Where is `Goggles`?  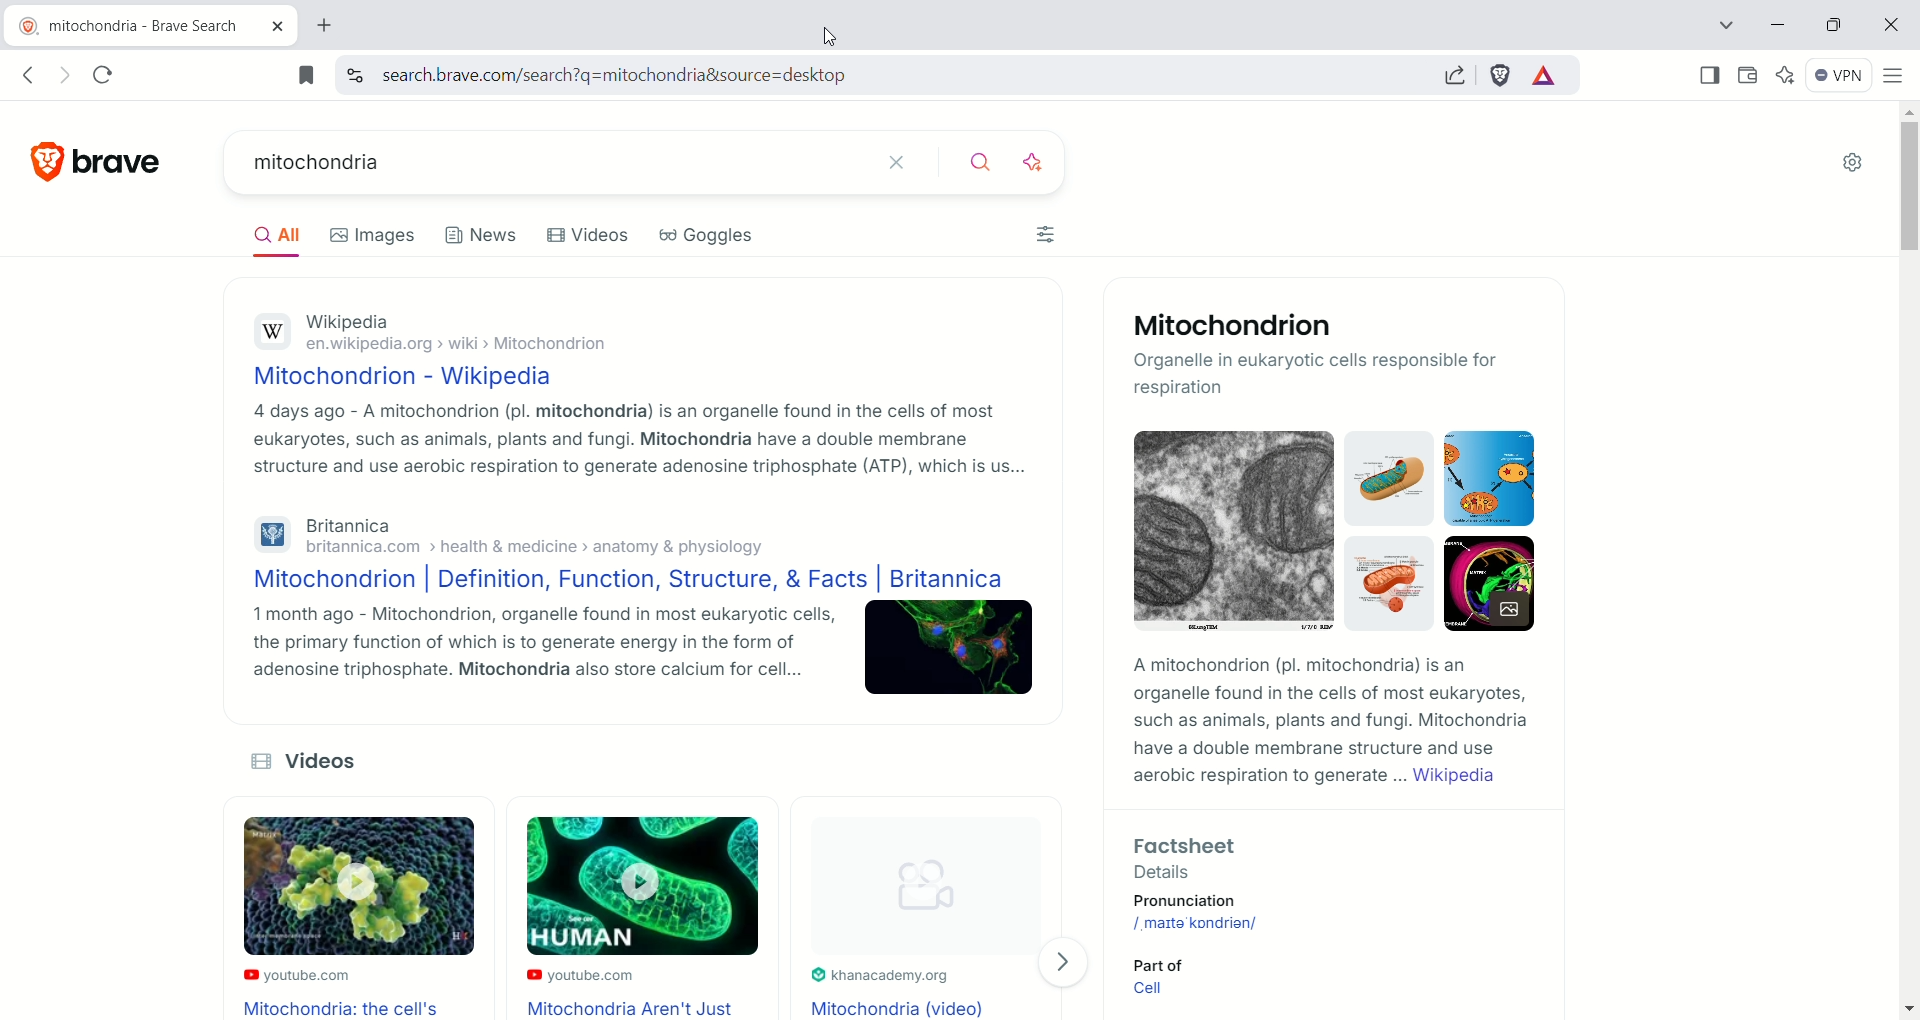
Goggles is located at coordinates (706, 236).